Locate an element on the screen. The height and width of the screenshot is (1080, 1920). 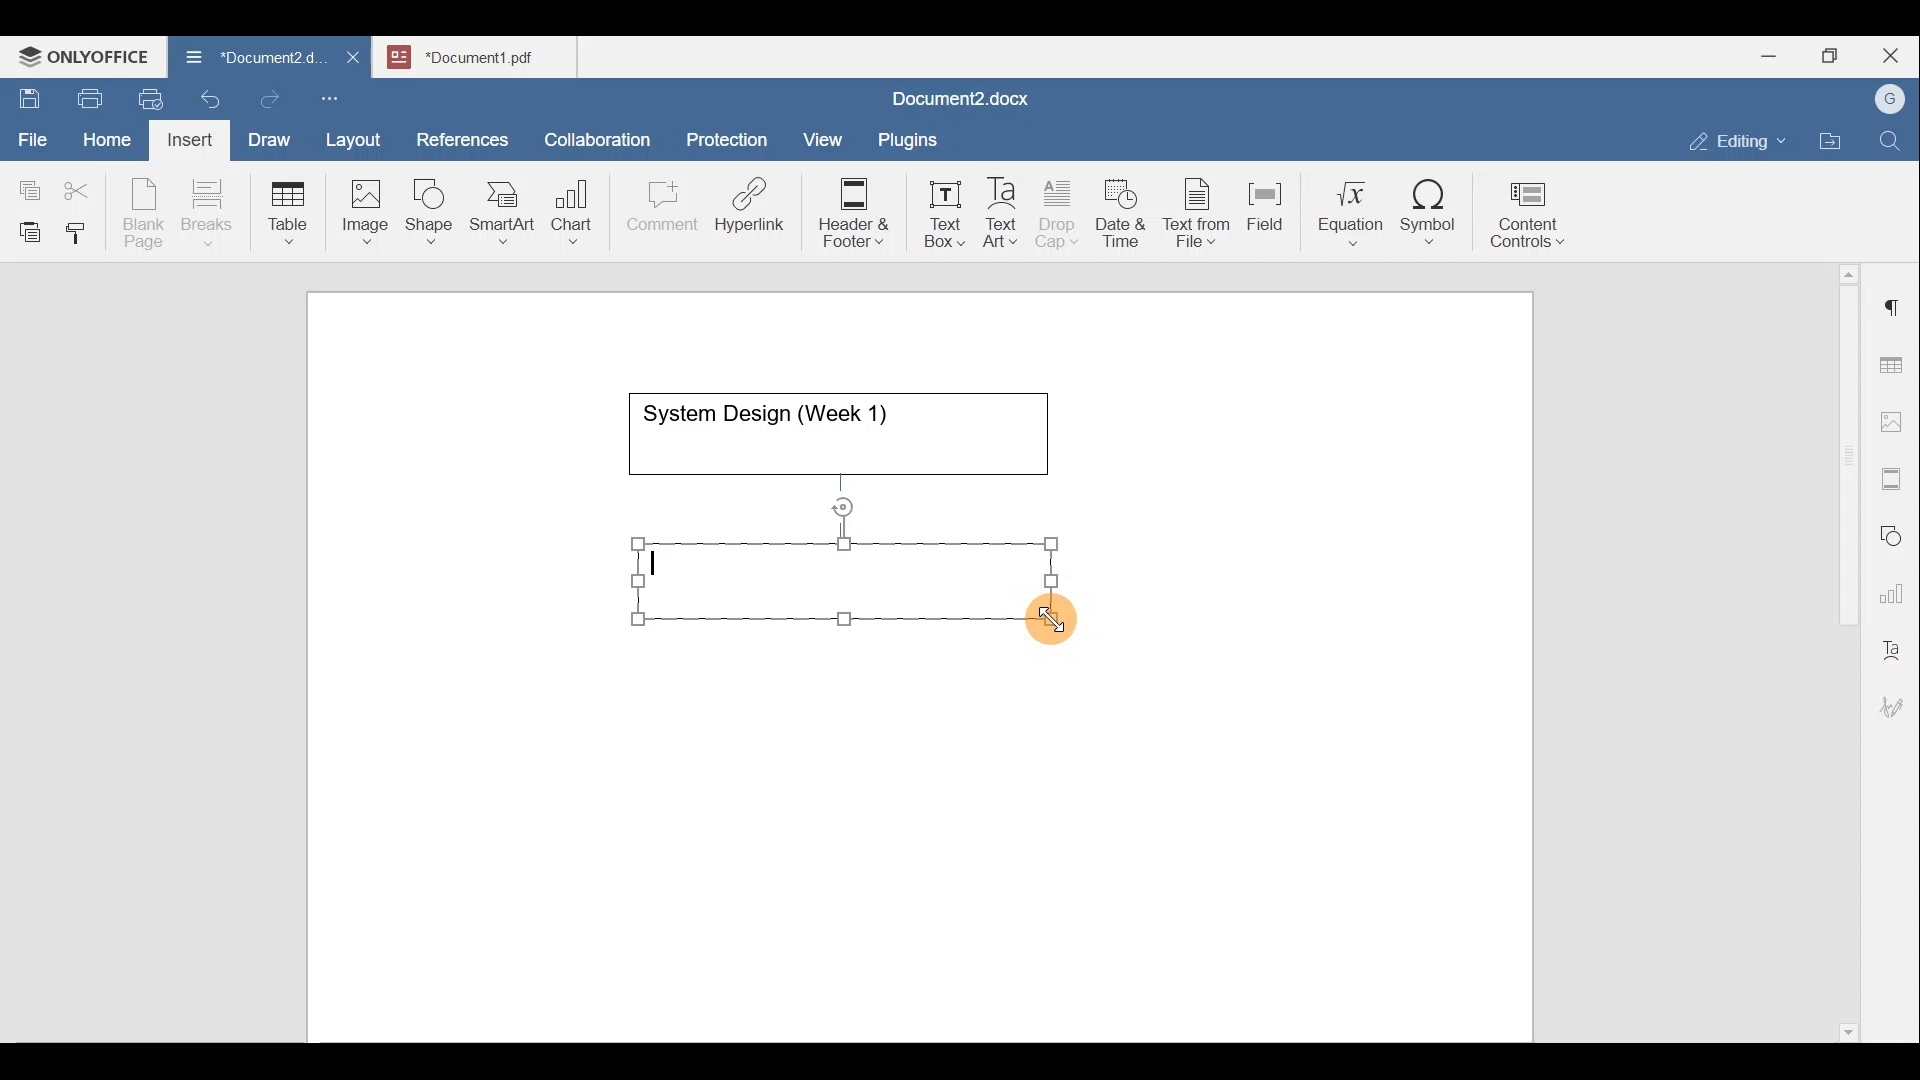
Table is located at coordinates (289, 208).